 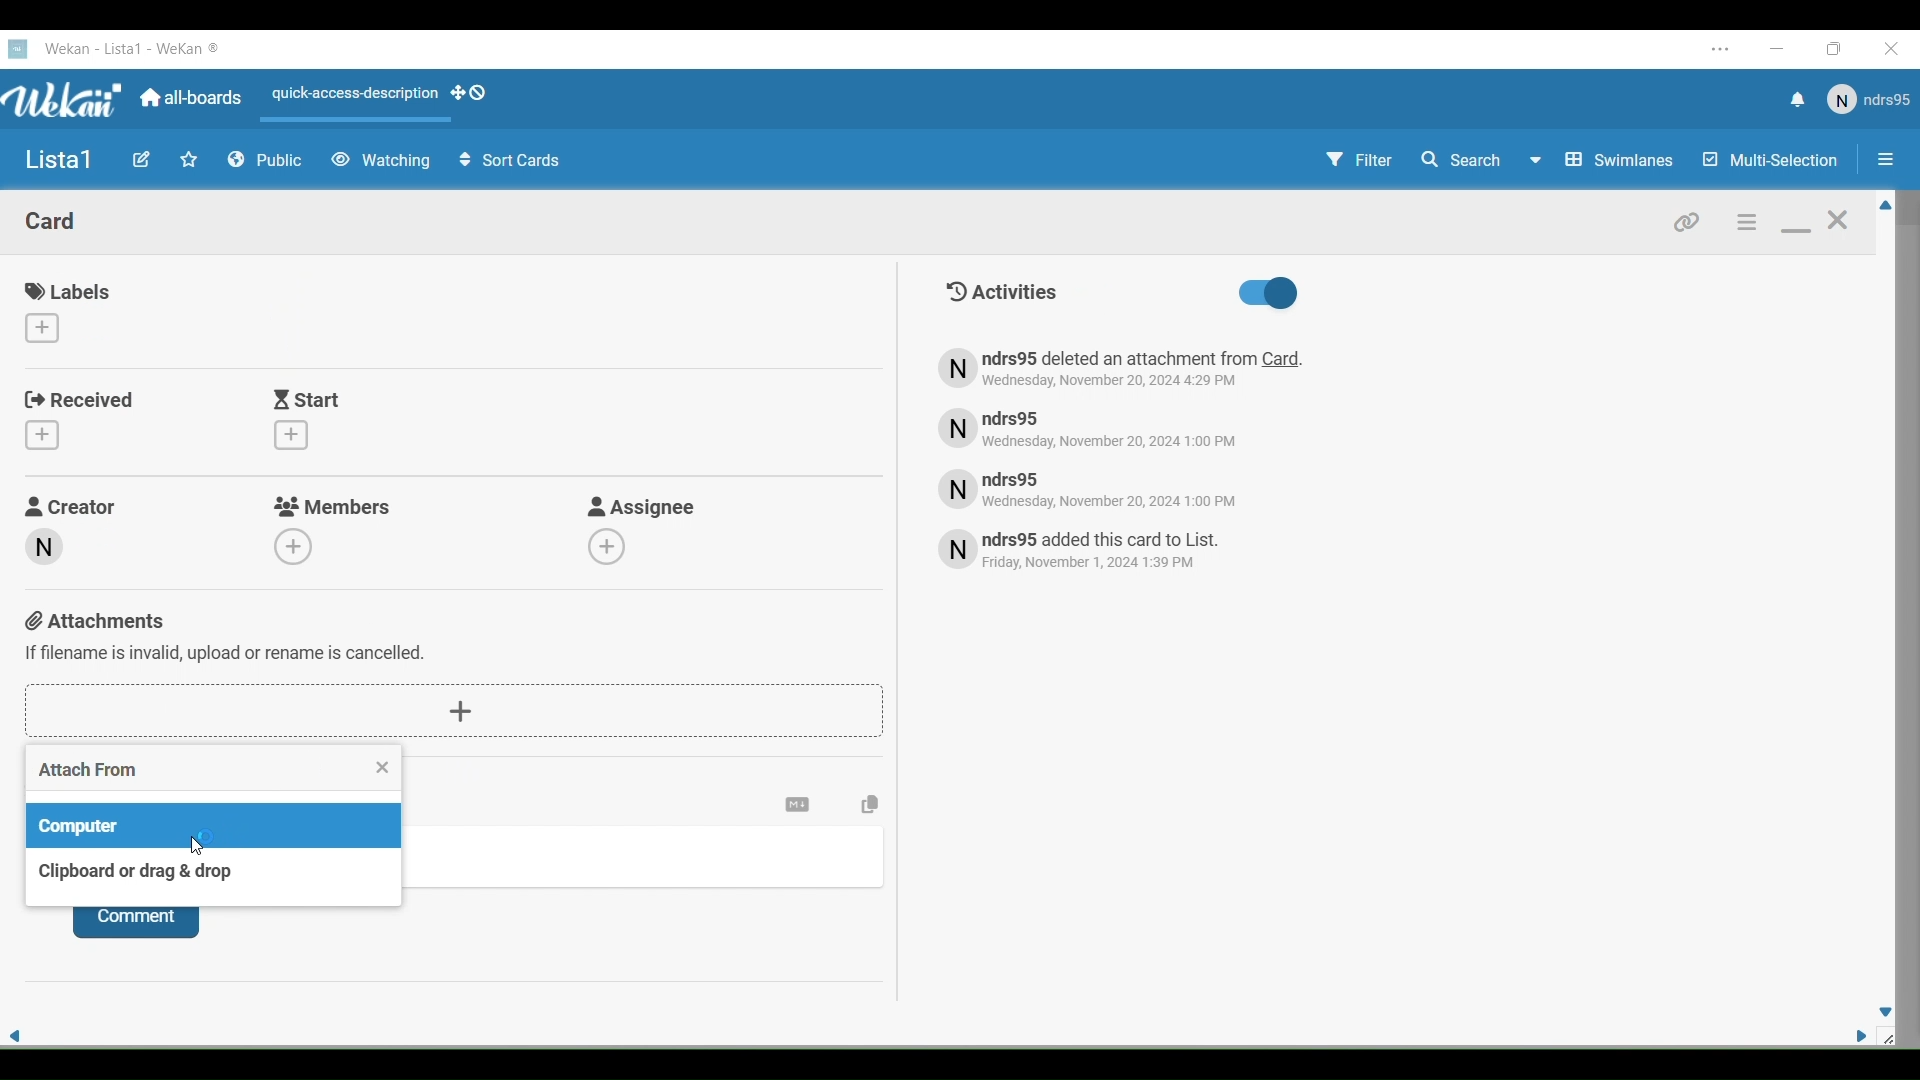 What do you see at coordinates (42, 547) in the screenshot?
I see `Creator` at bounding box center [42, 547].